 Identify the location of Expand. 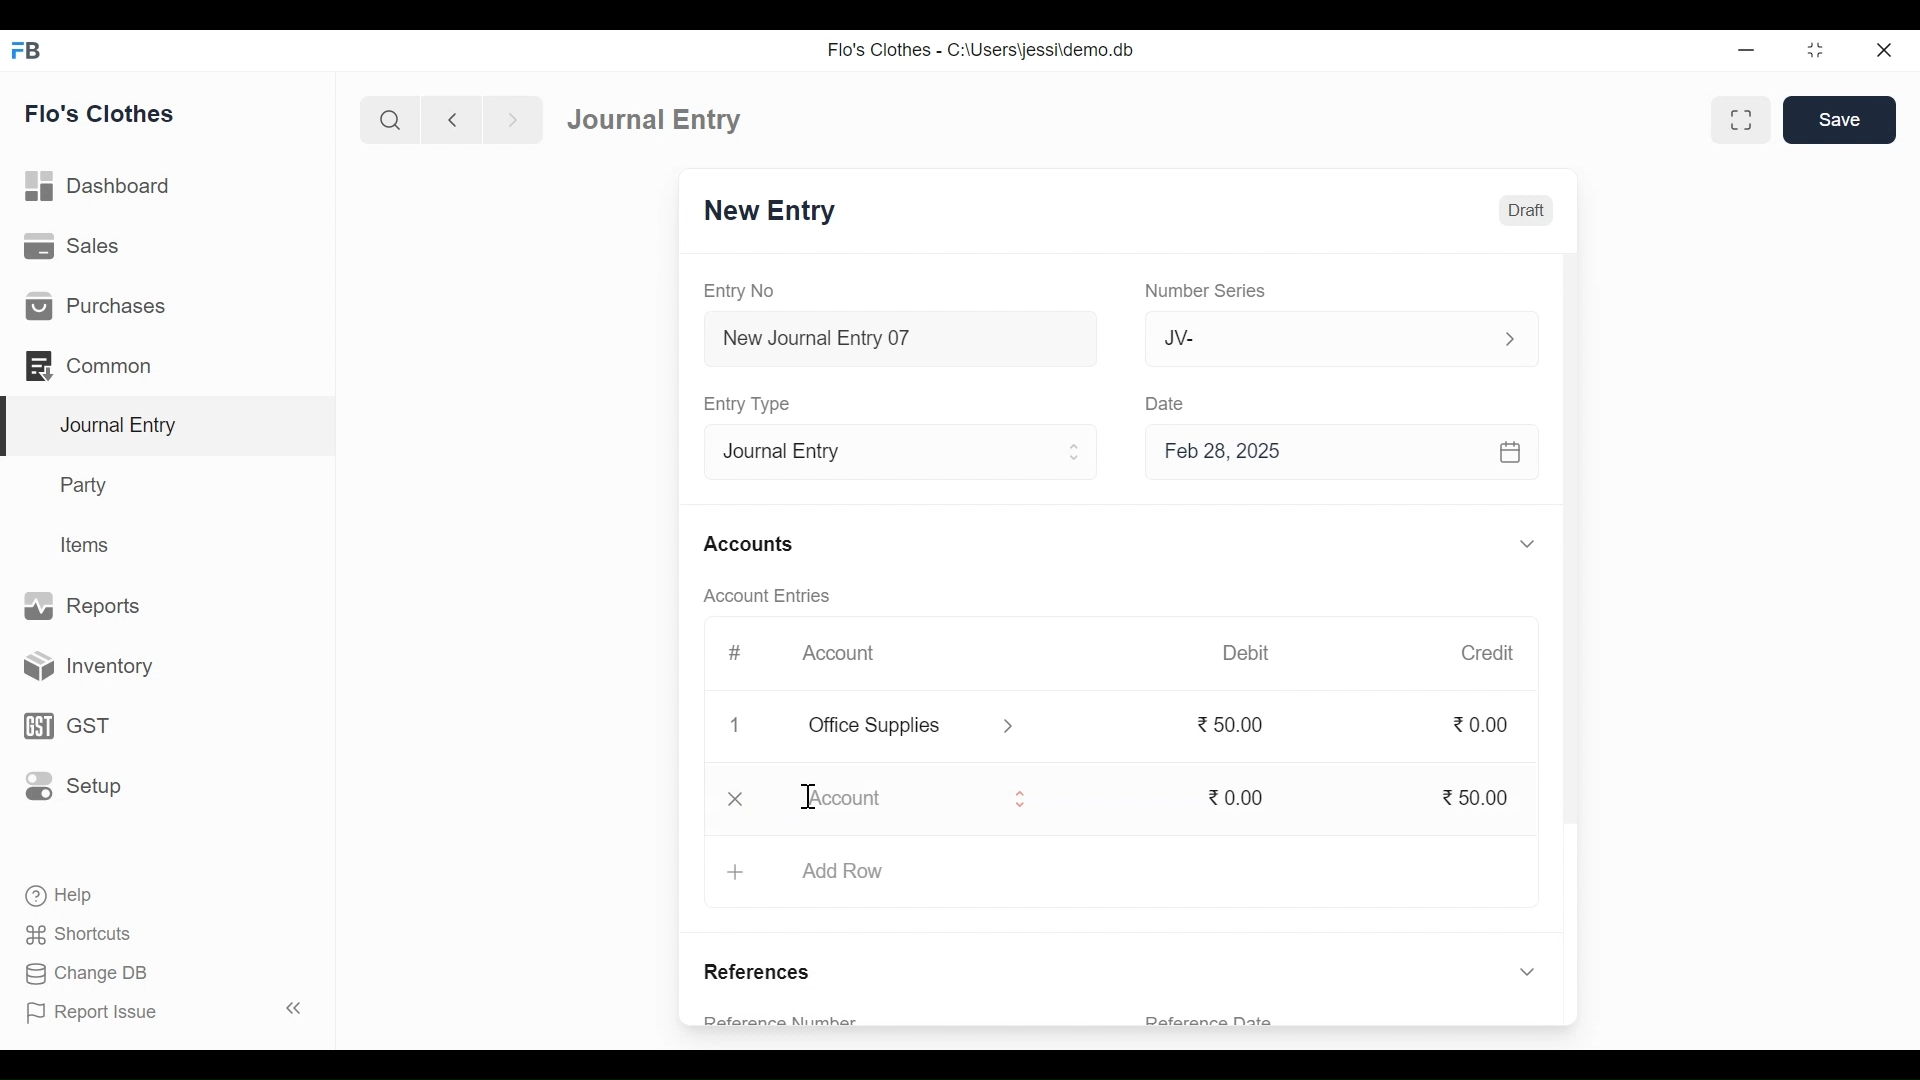
(1077, 452).